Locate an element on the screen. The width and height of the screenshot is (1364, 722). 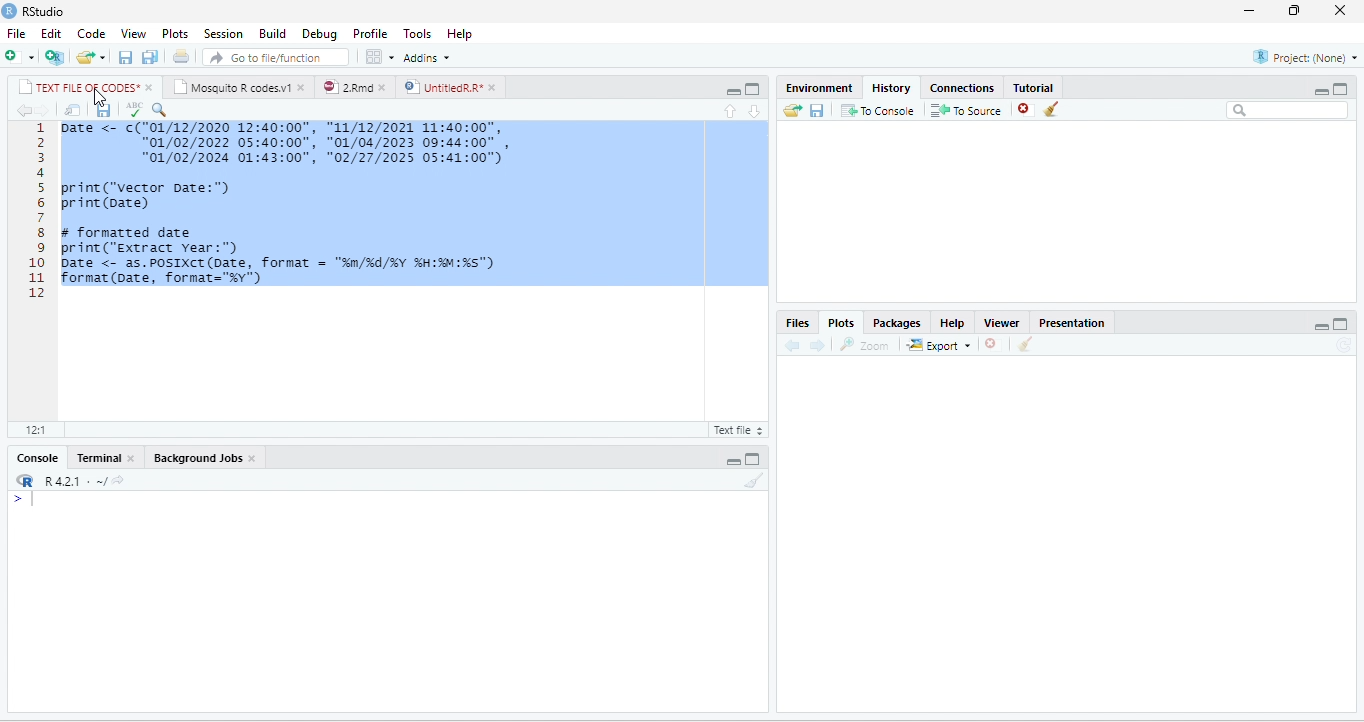
Profile is located at coordinates (371, 35).